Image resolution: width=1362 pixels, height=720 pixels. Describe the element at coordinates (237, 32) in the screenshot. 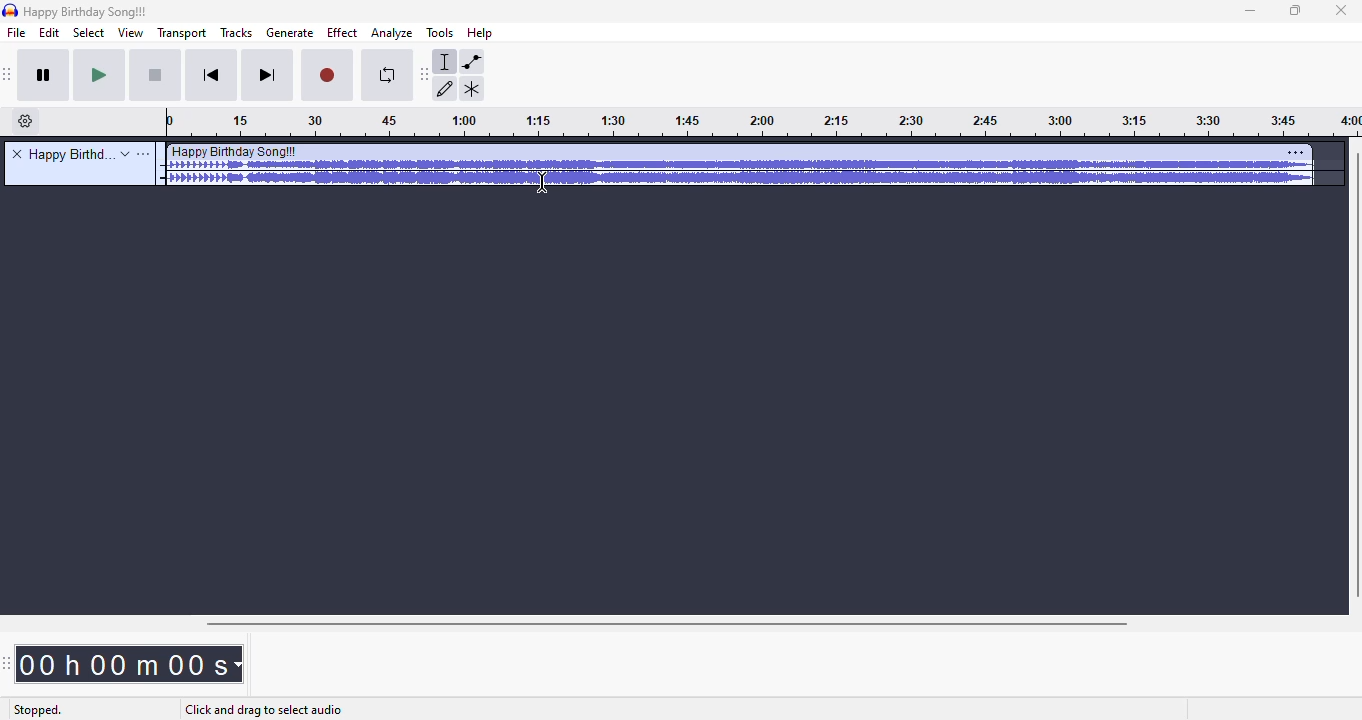

I see `tracks` at that location.